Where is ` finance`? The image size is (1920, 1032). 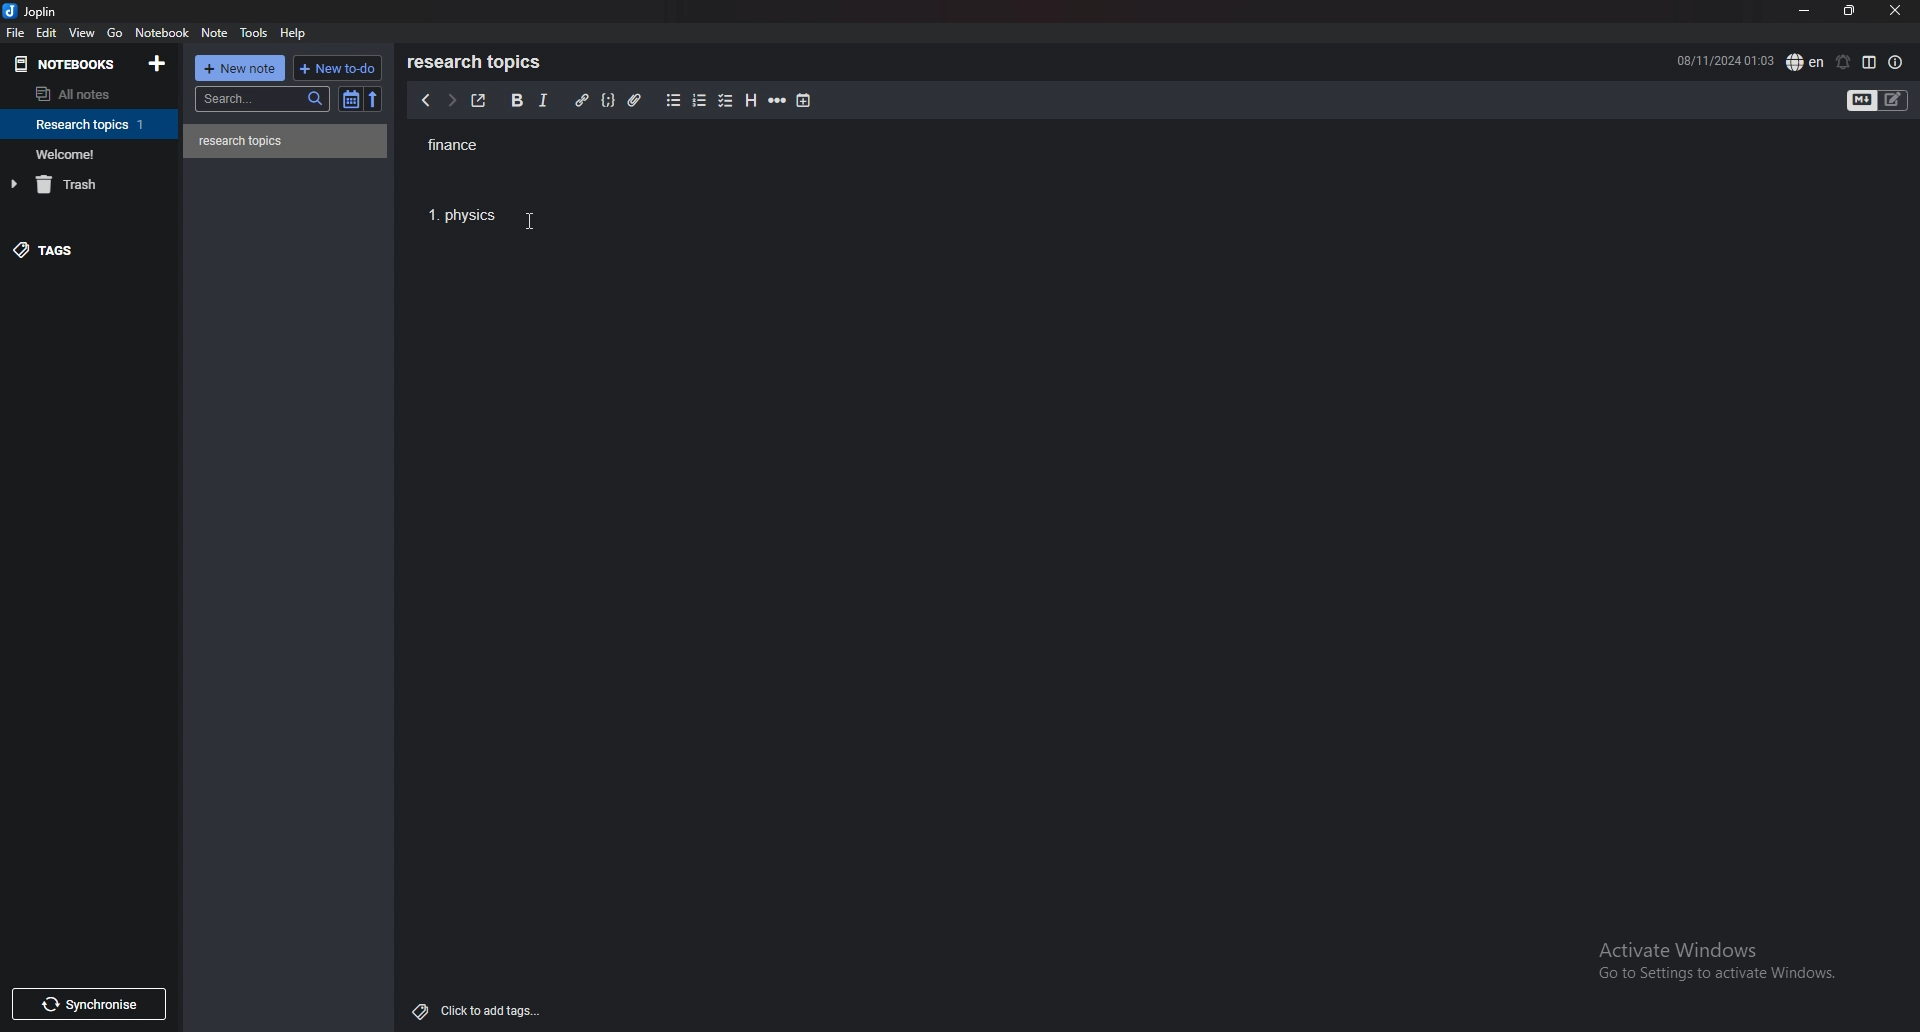  finance is located at coordinates (476, 143).